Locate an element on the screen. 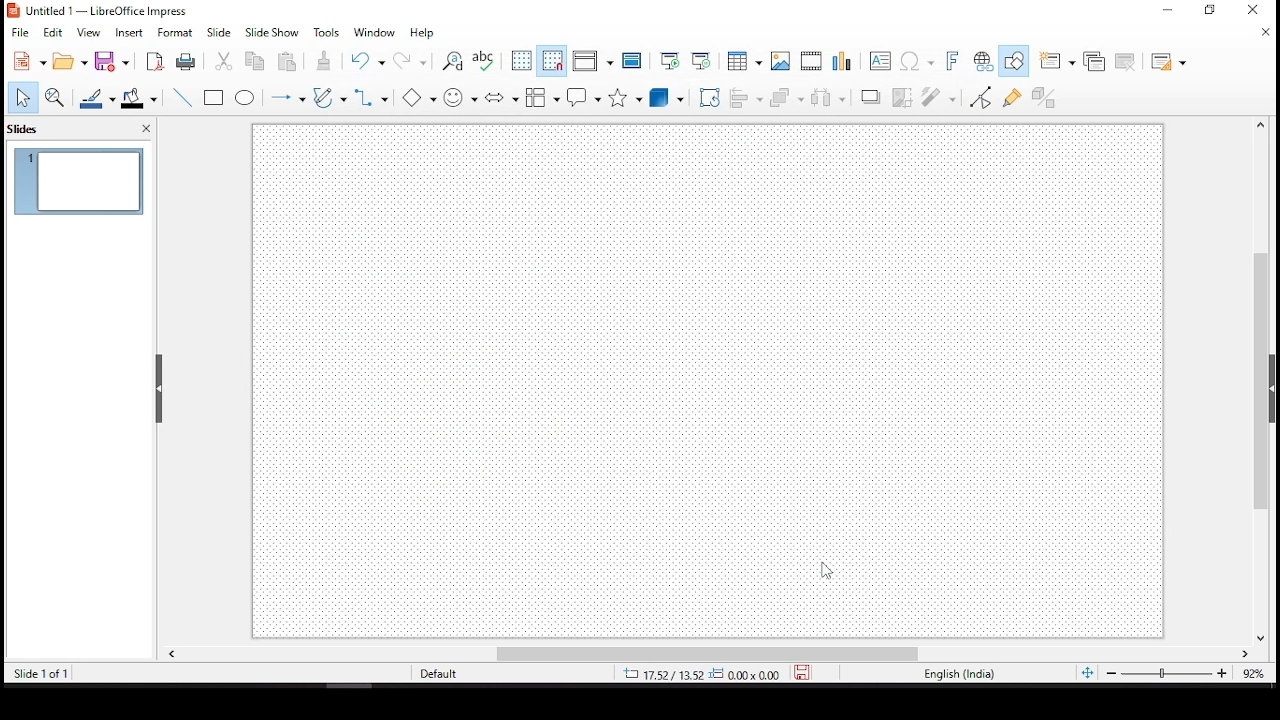 This screenshot has height=720, width=1280. ellipse is located at coordinates (247, 98).